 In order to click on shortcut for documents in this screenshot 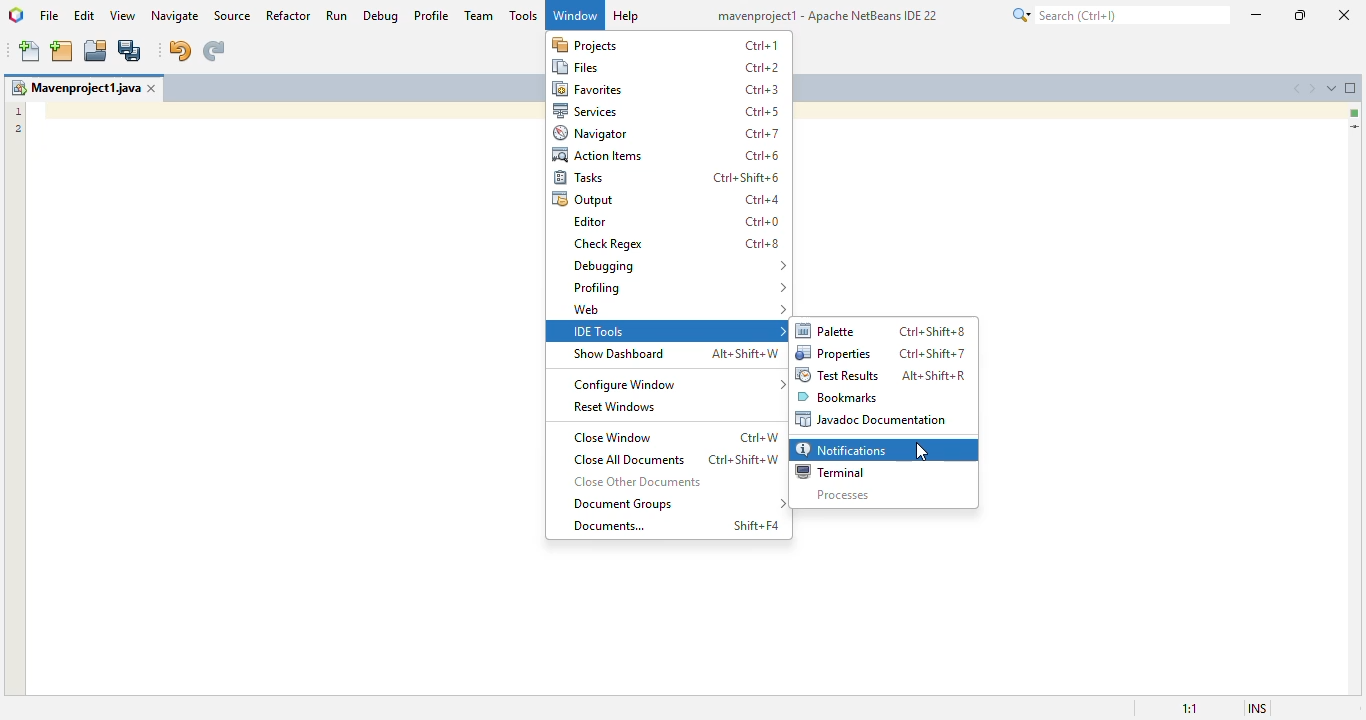, I will do `click(755, 525)`.